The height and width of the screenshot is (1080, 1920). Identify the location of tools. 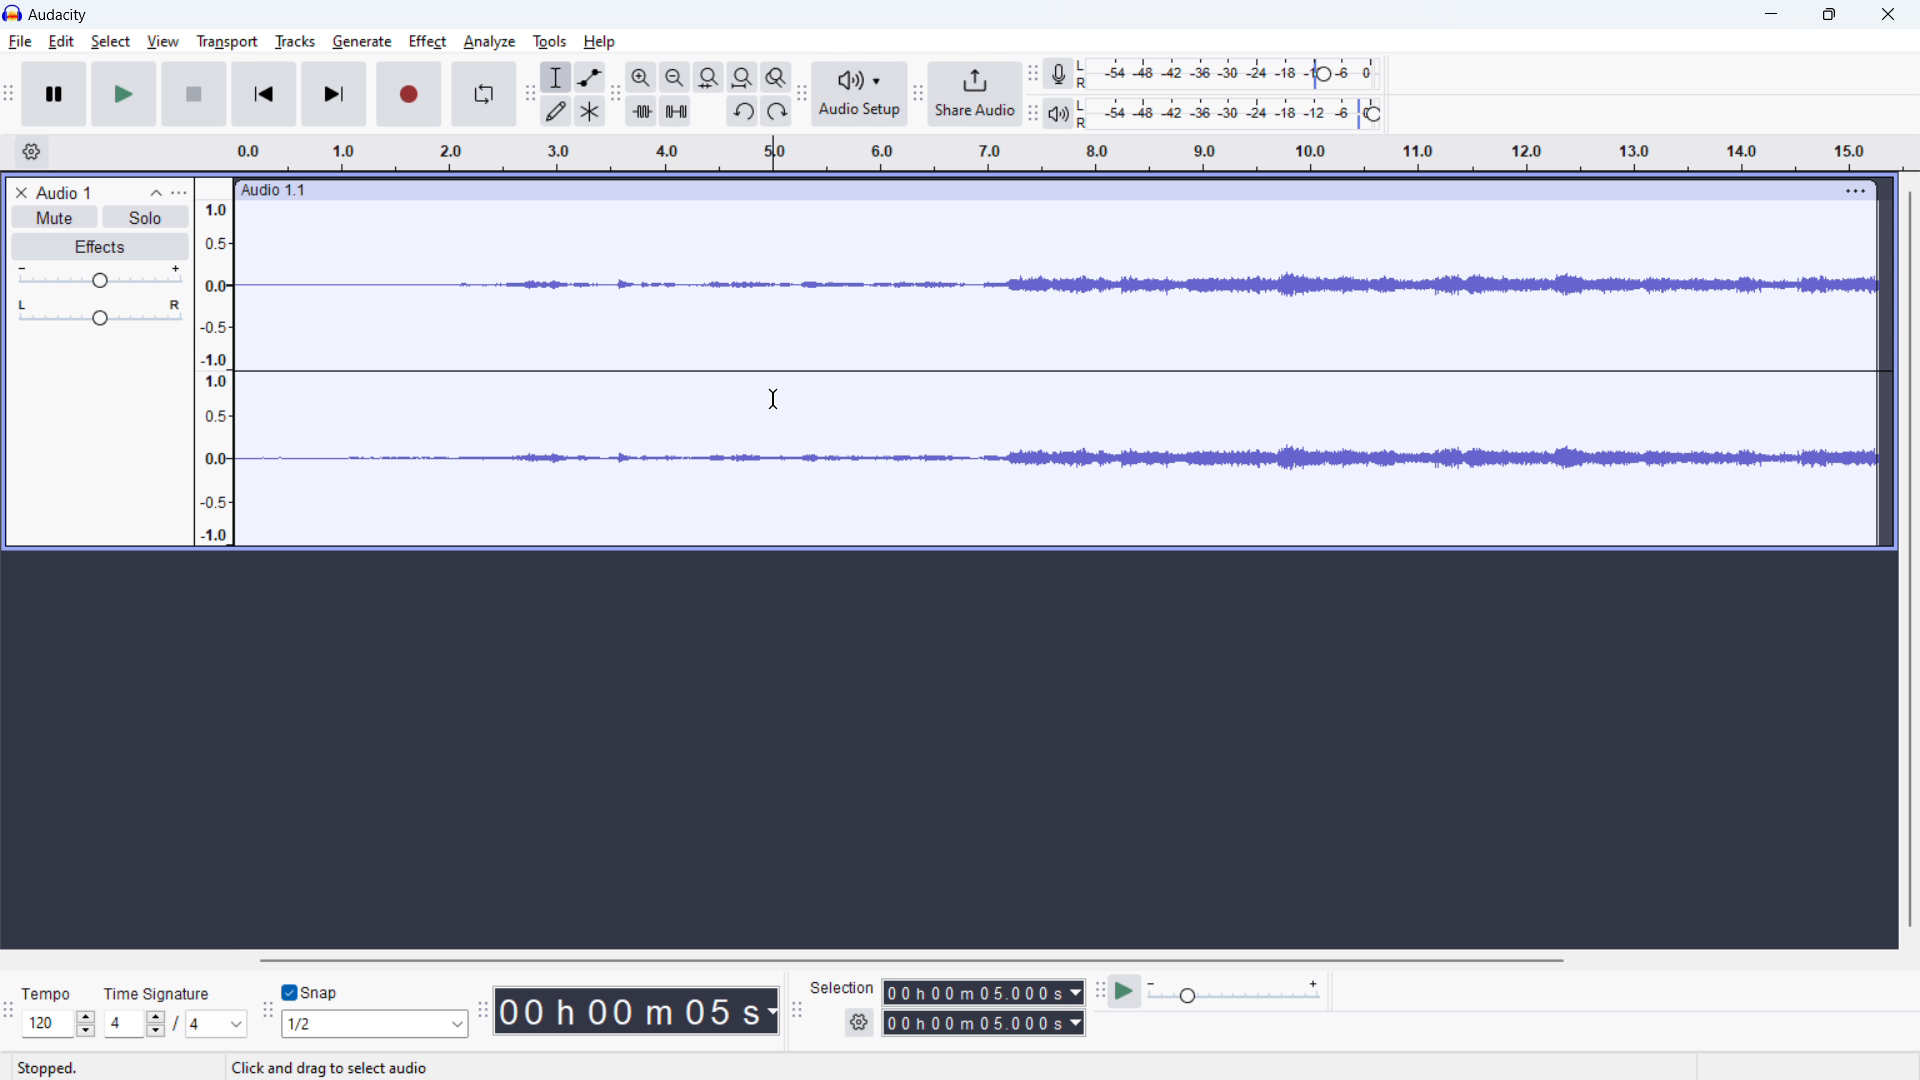
(548, 42).